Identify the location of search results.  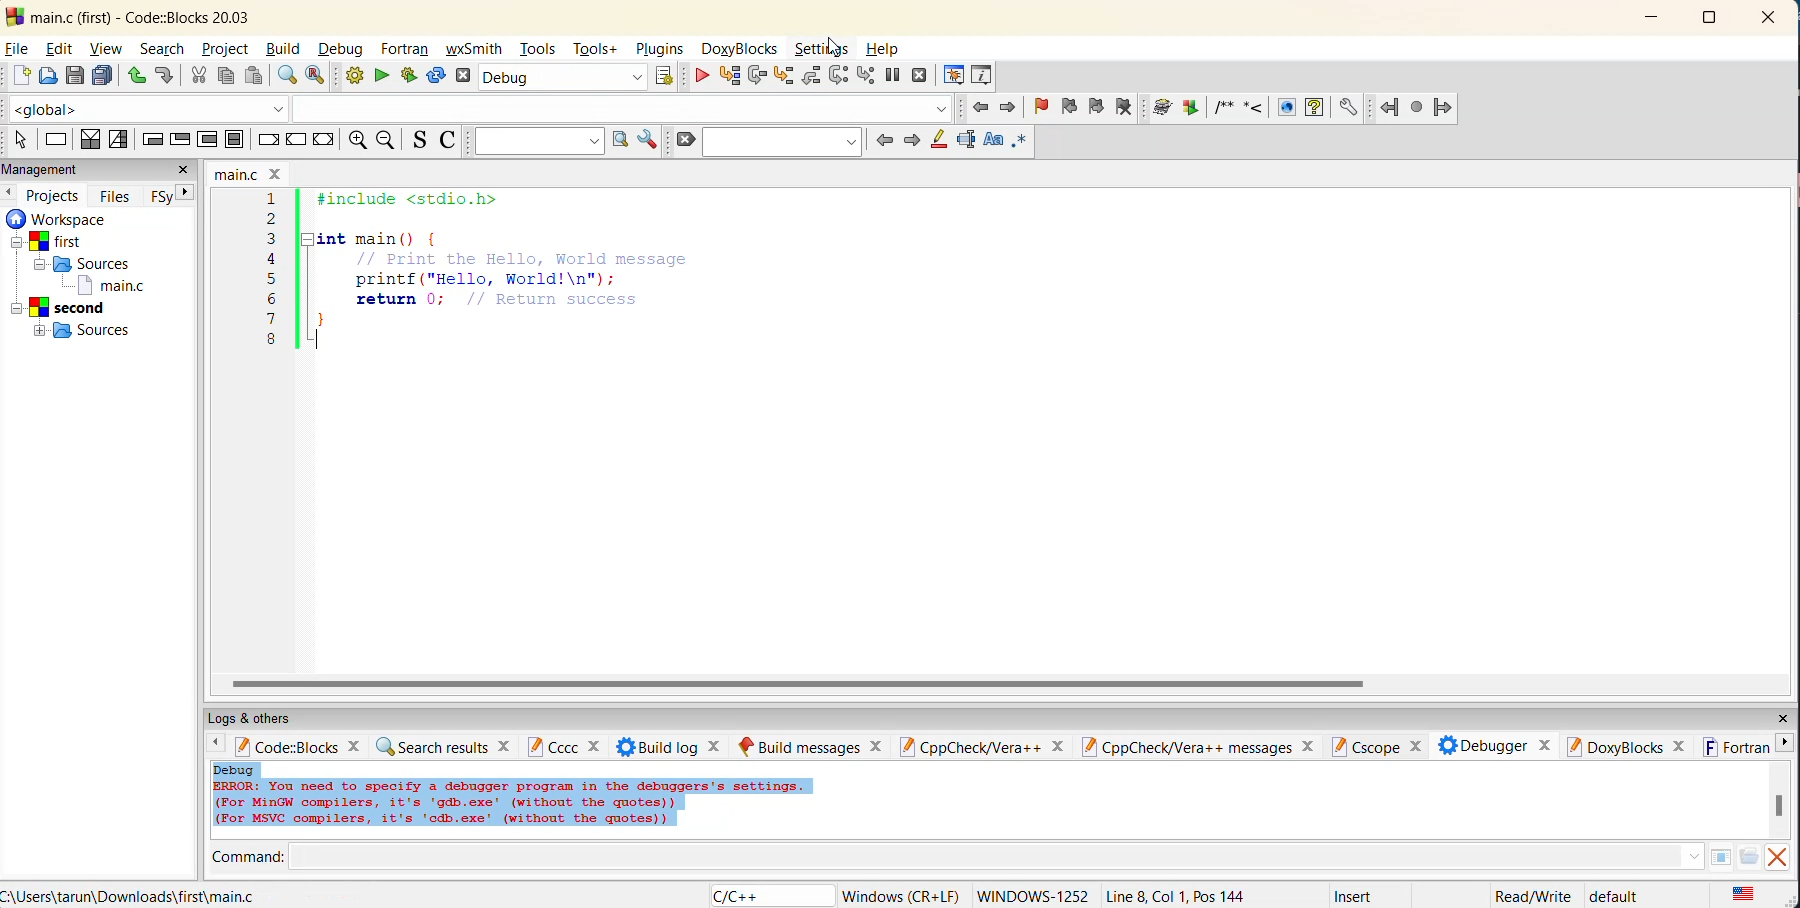
(446, 747).